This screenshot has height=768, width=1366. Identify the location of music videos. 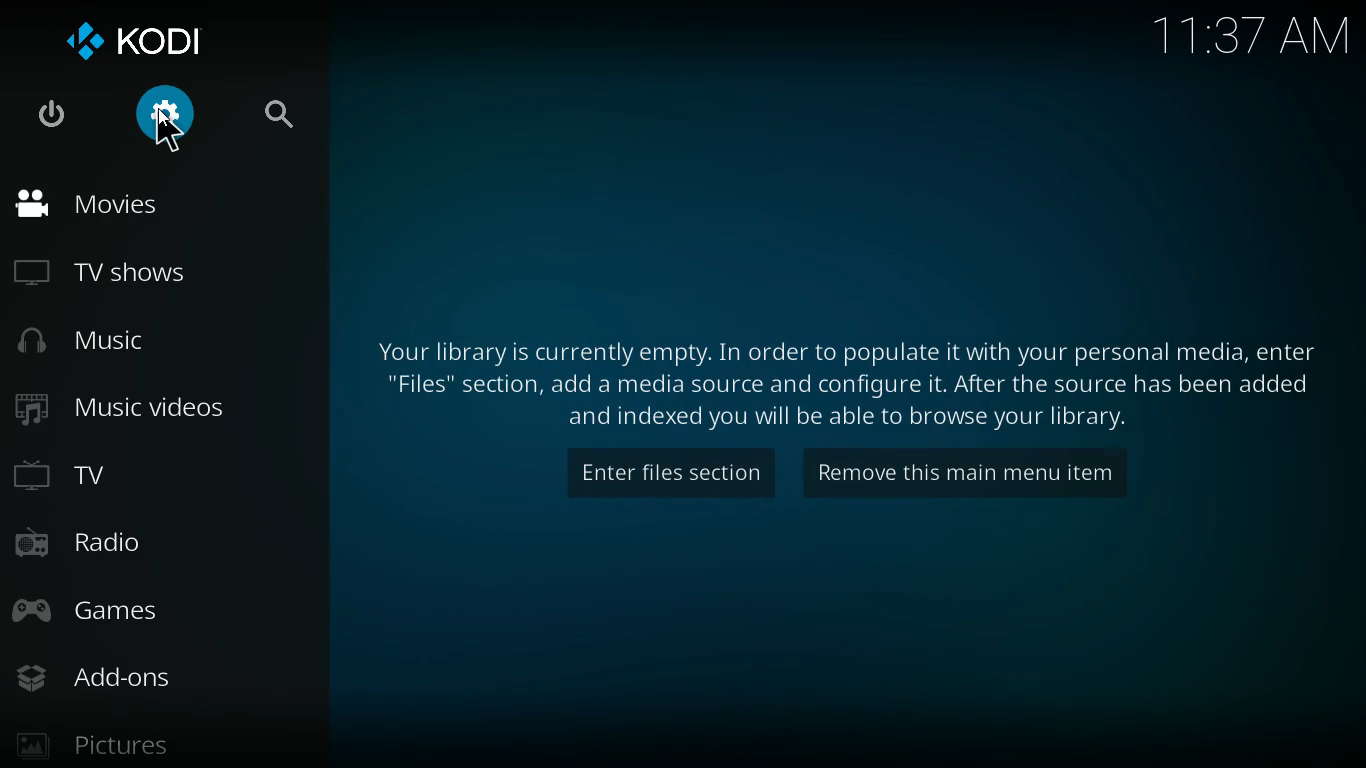
(143, 411).